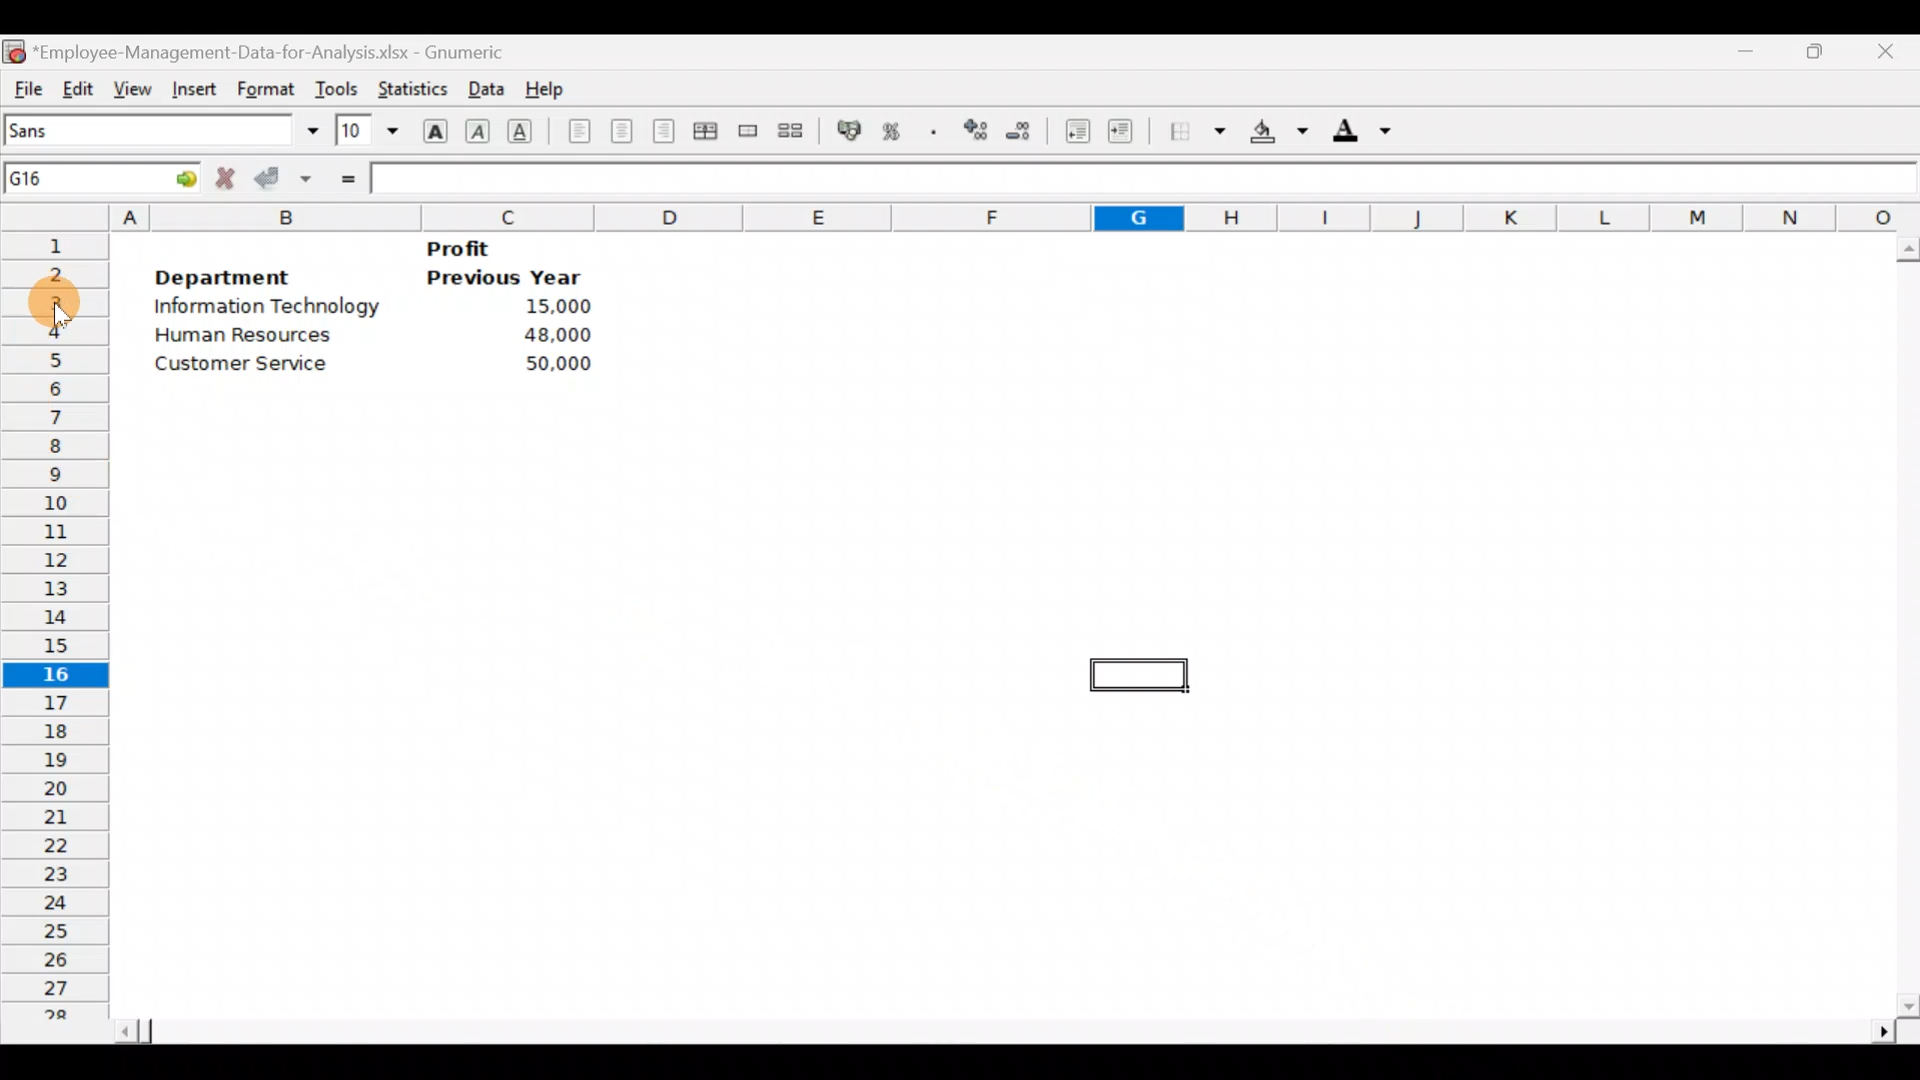  What do you see at coordinates (709, 134) in the screenshot?
I see `Centre horizontally across the selection` at bounding box center [709, 134].